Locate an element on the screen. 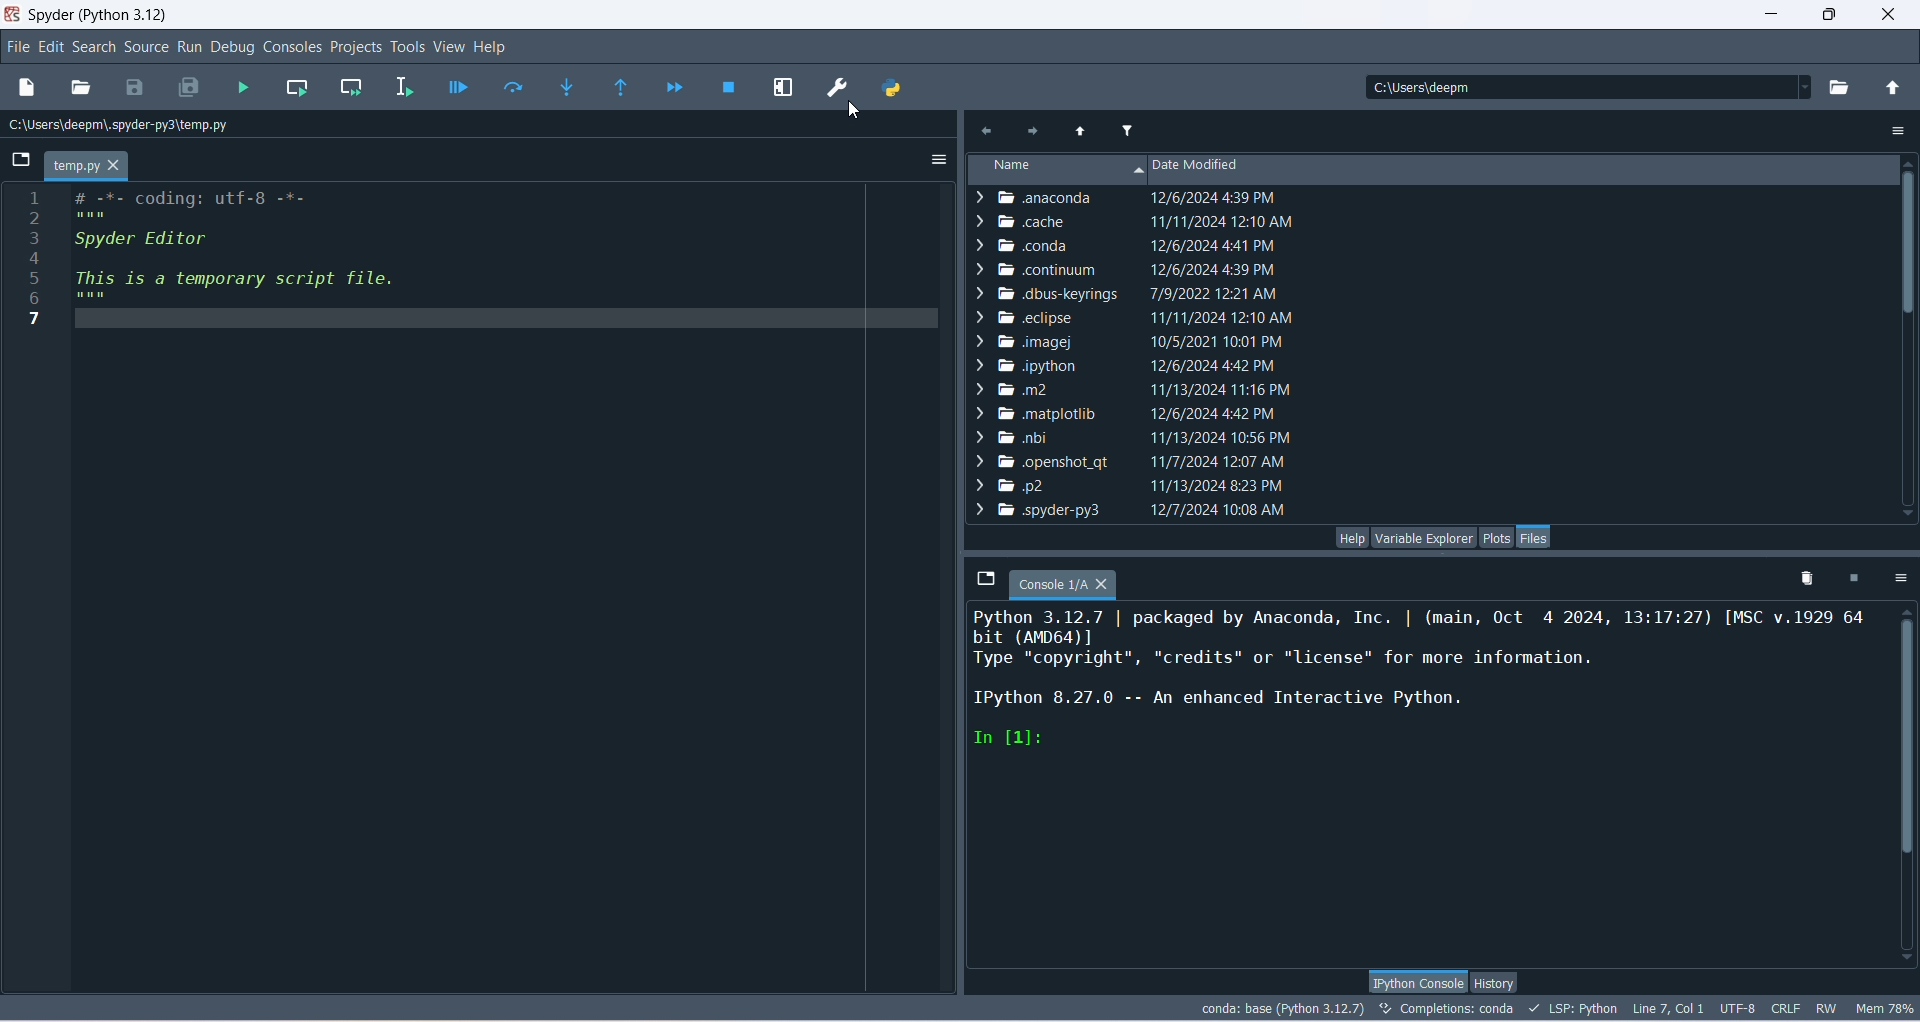 This screenshot has width=1920, height=1022. console is located at coordinates (1063, 586).